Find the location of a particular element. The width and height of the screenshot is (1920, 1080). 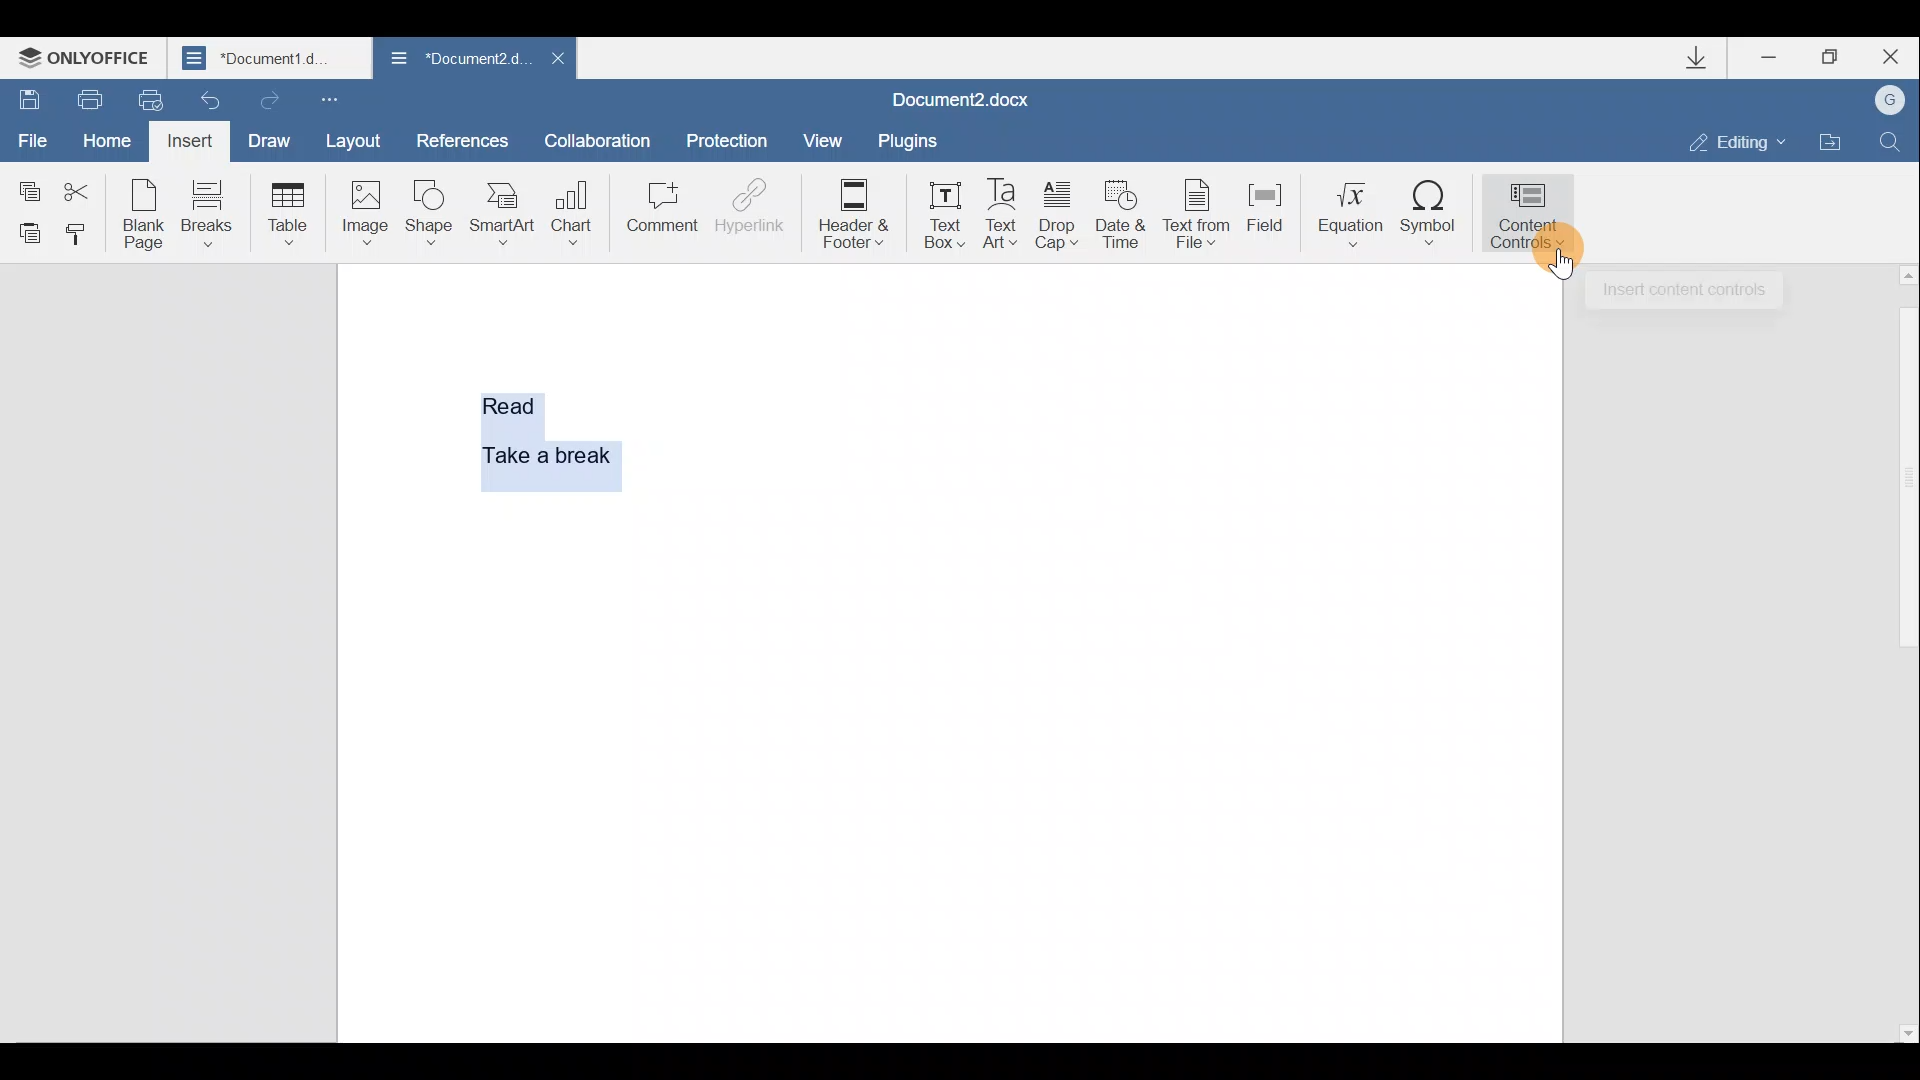

Copy is located at coordinates (26, 181).